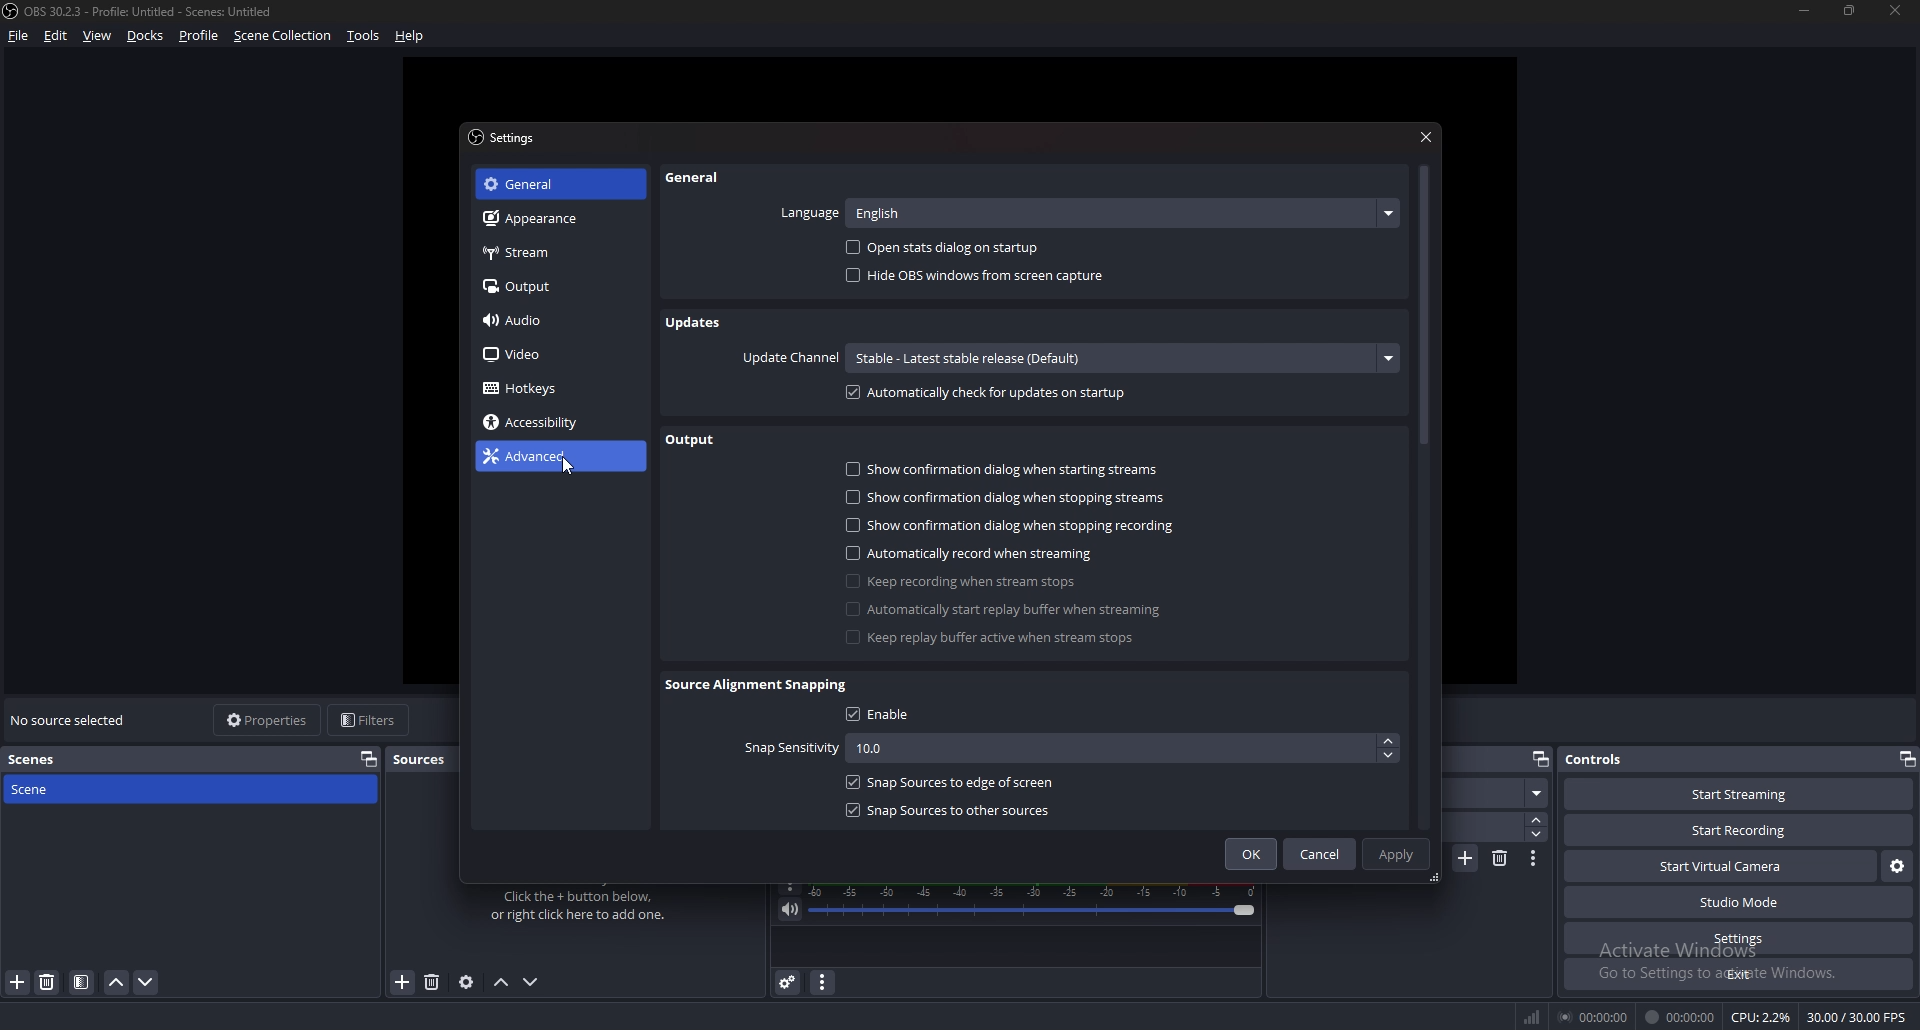 Image resolution: width=1920 pixels, height=1030 pixels. What do you see at coordinates (22, 36) in the screenshot?
I see `file` at bounding box center [22, 36].